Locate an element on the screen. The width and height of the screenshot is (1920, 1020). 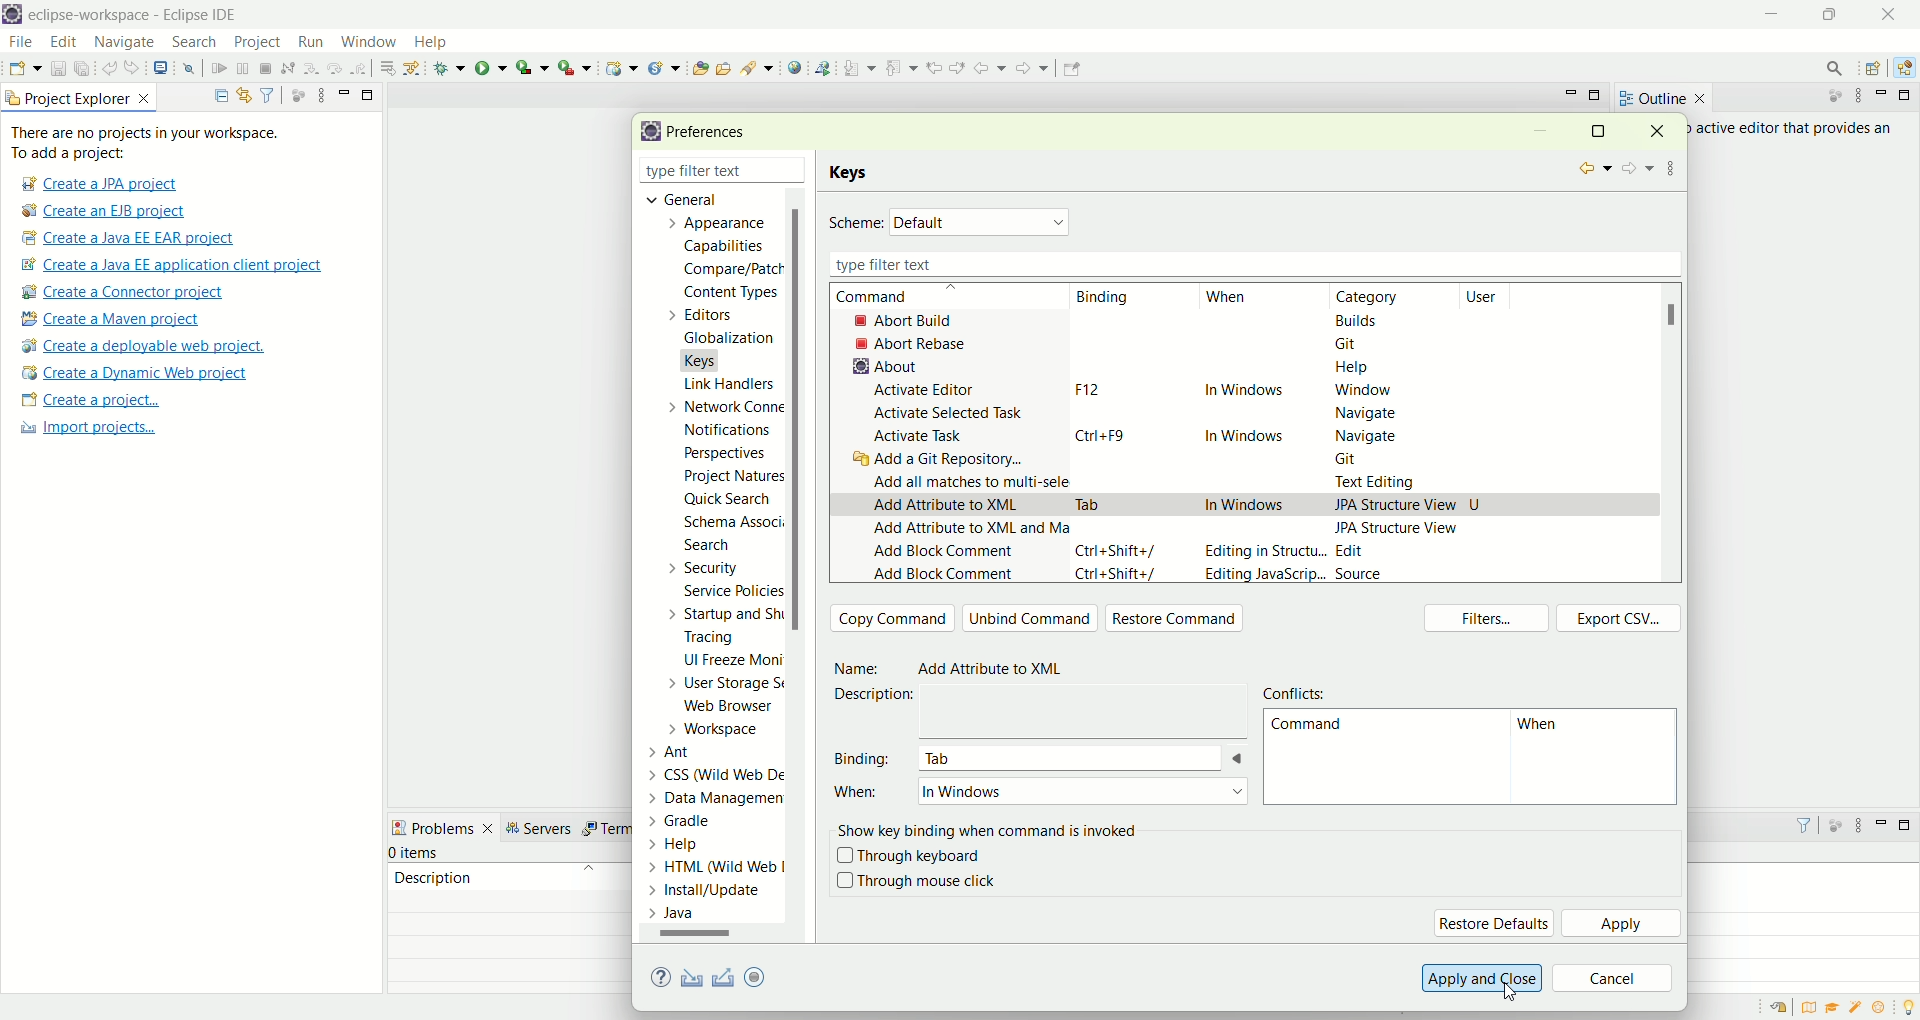
when is located at coordinates (860, 799).